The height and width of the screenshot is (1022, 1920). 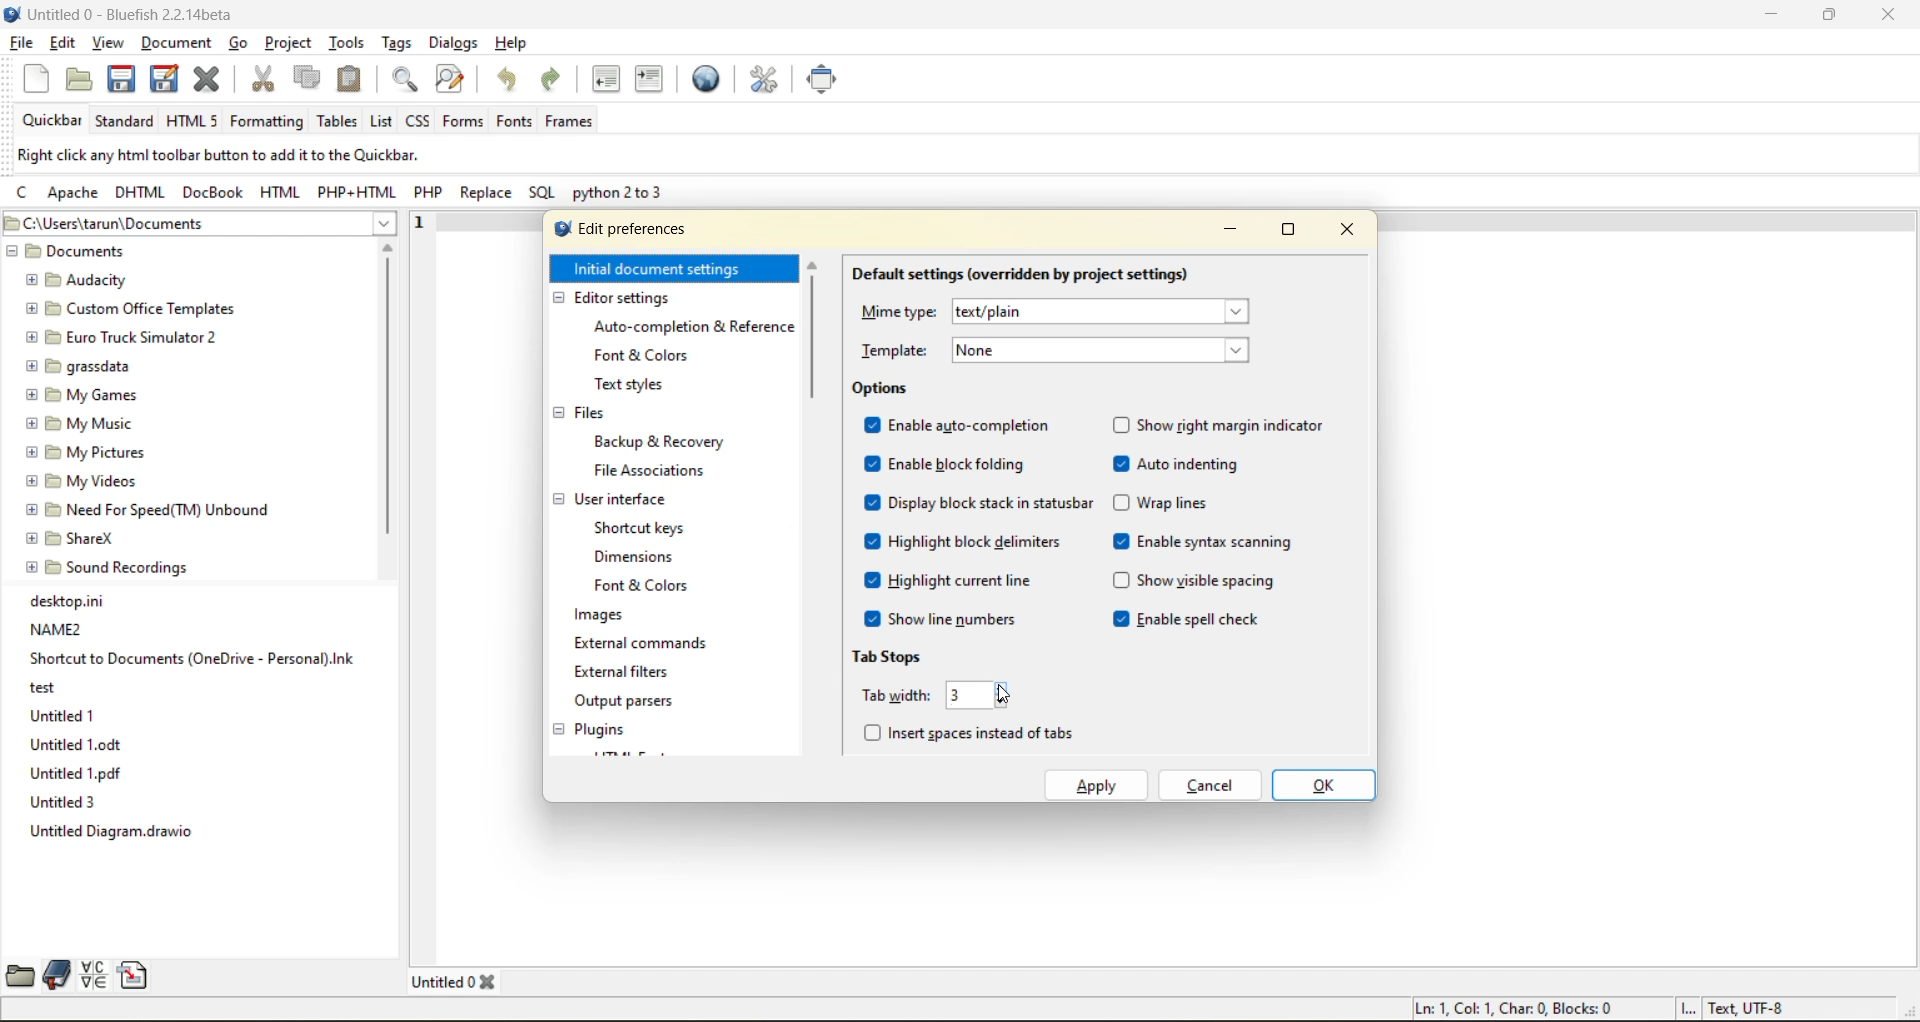 I want to click on # B My Pictures, so click(x=87, y=451).